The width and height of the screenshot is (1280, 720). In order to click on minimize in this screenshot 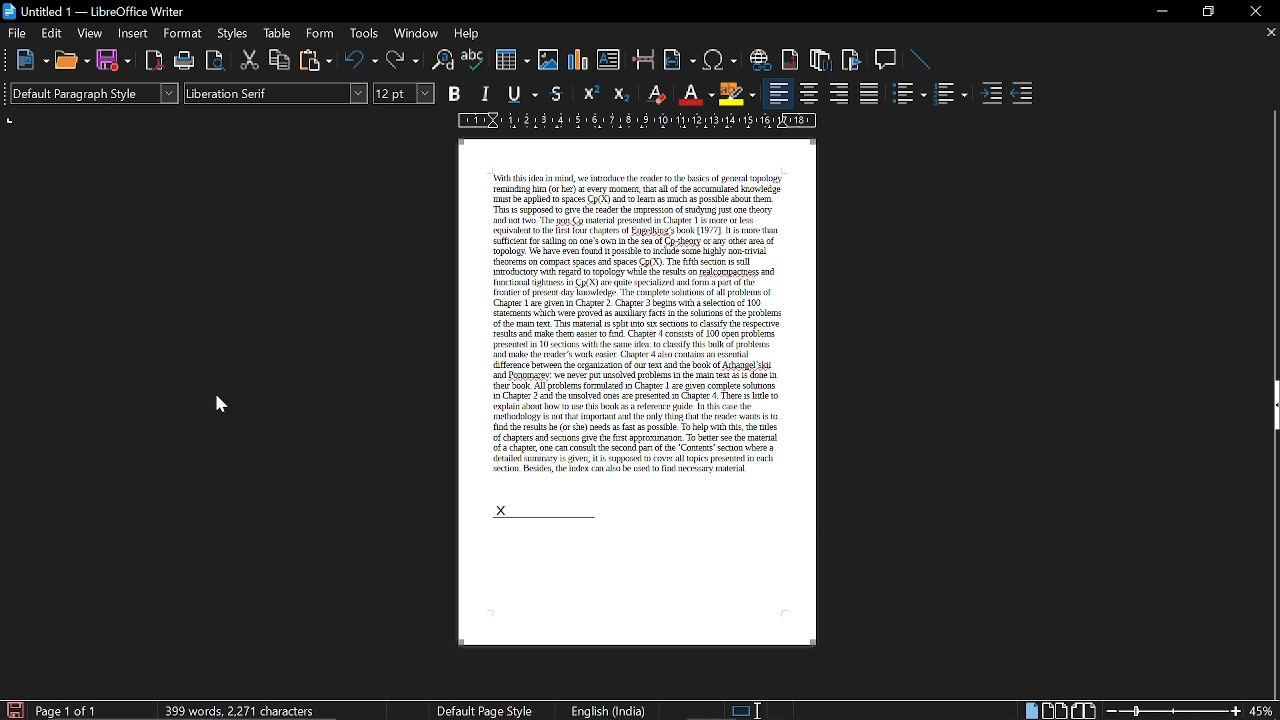, I will do `click(1158, 10)`.